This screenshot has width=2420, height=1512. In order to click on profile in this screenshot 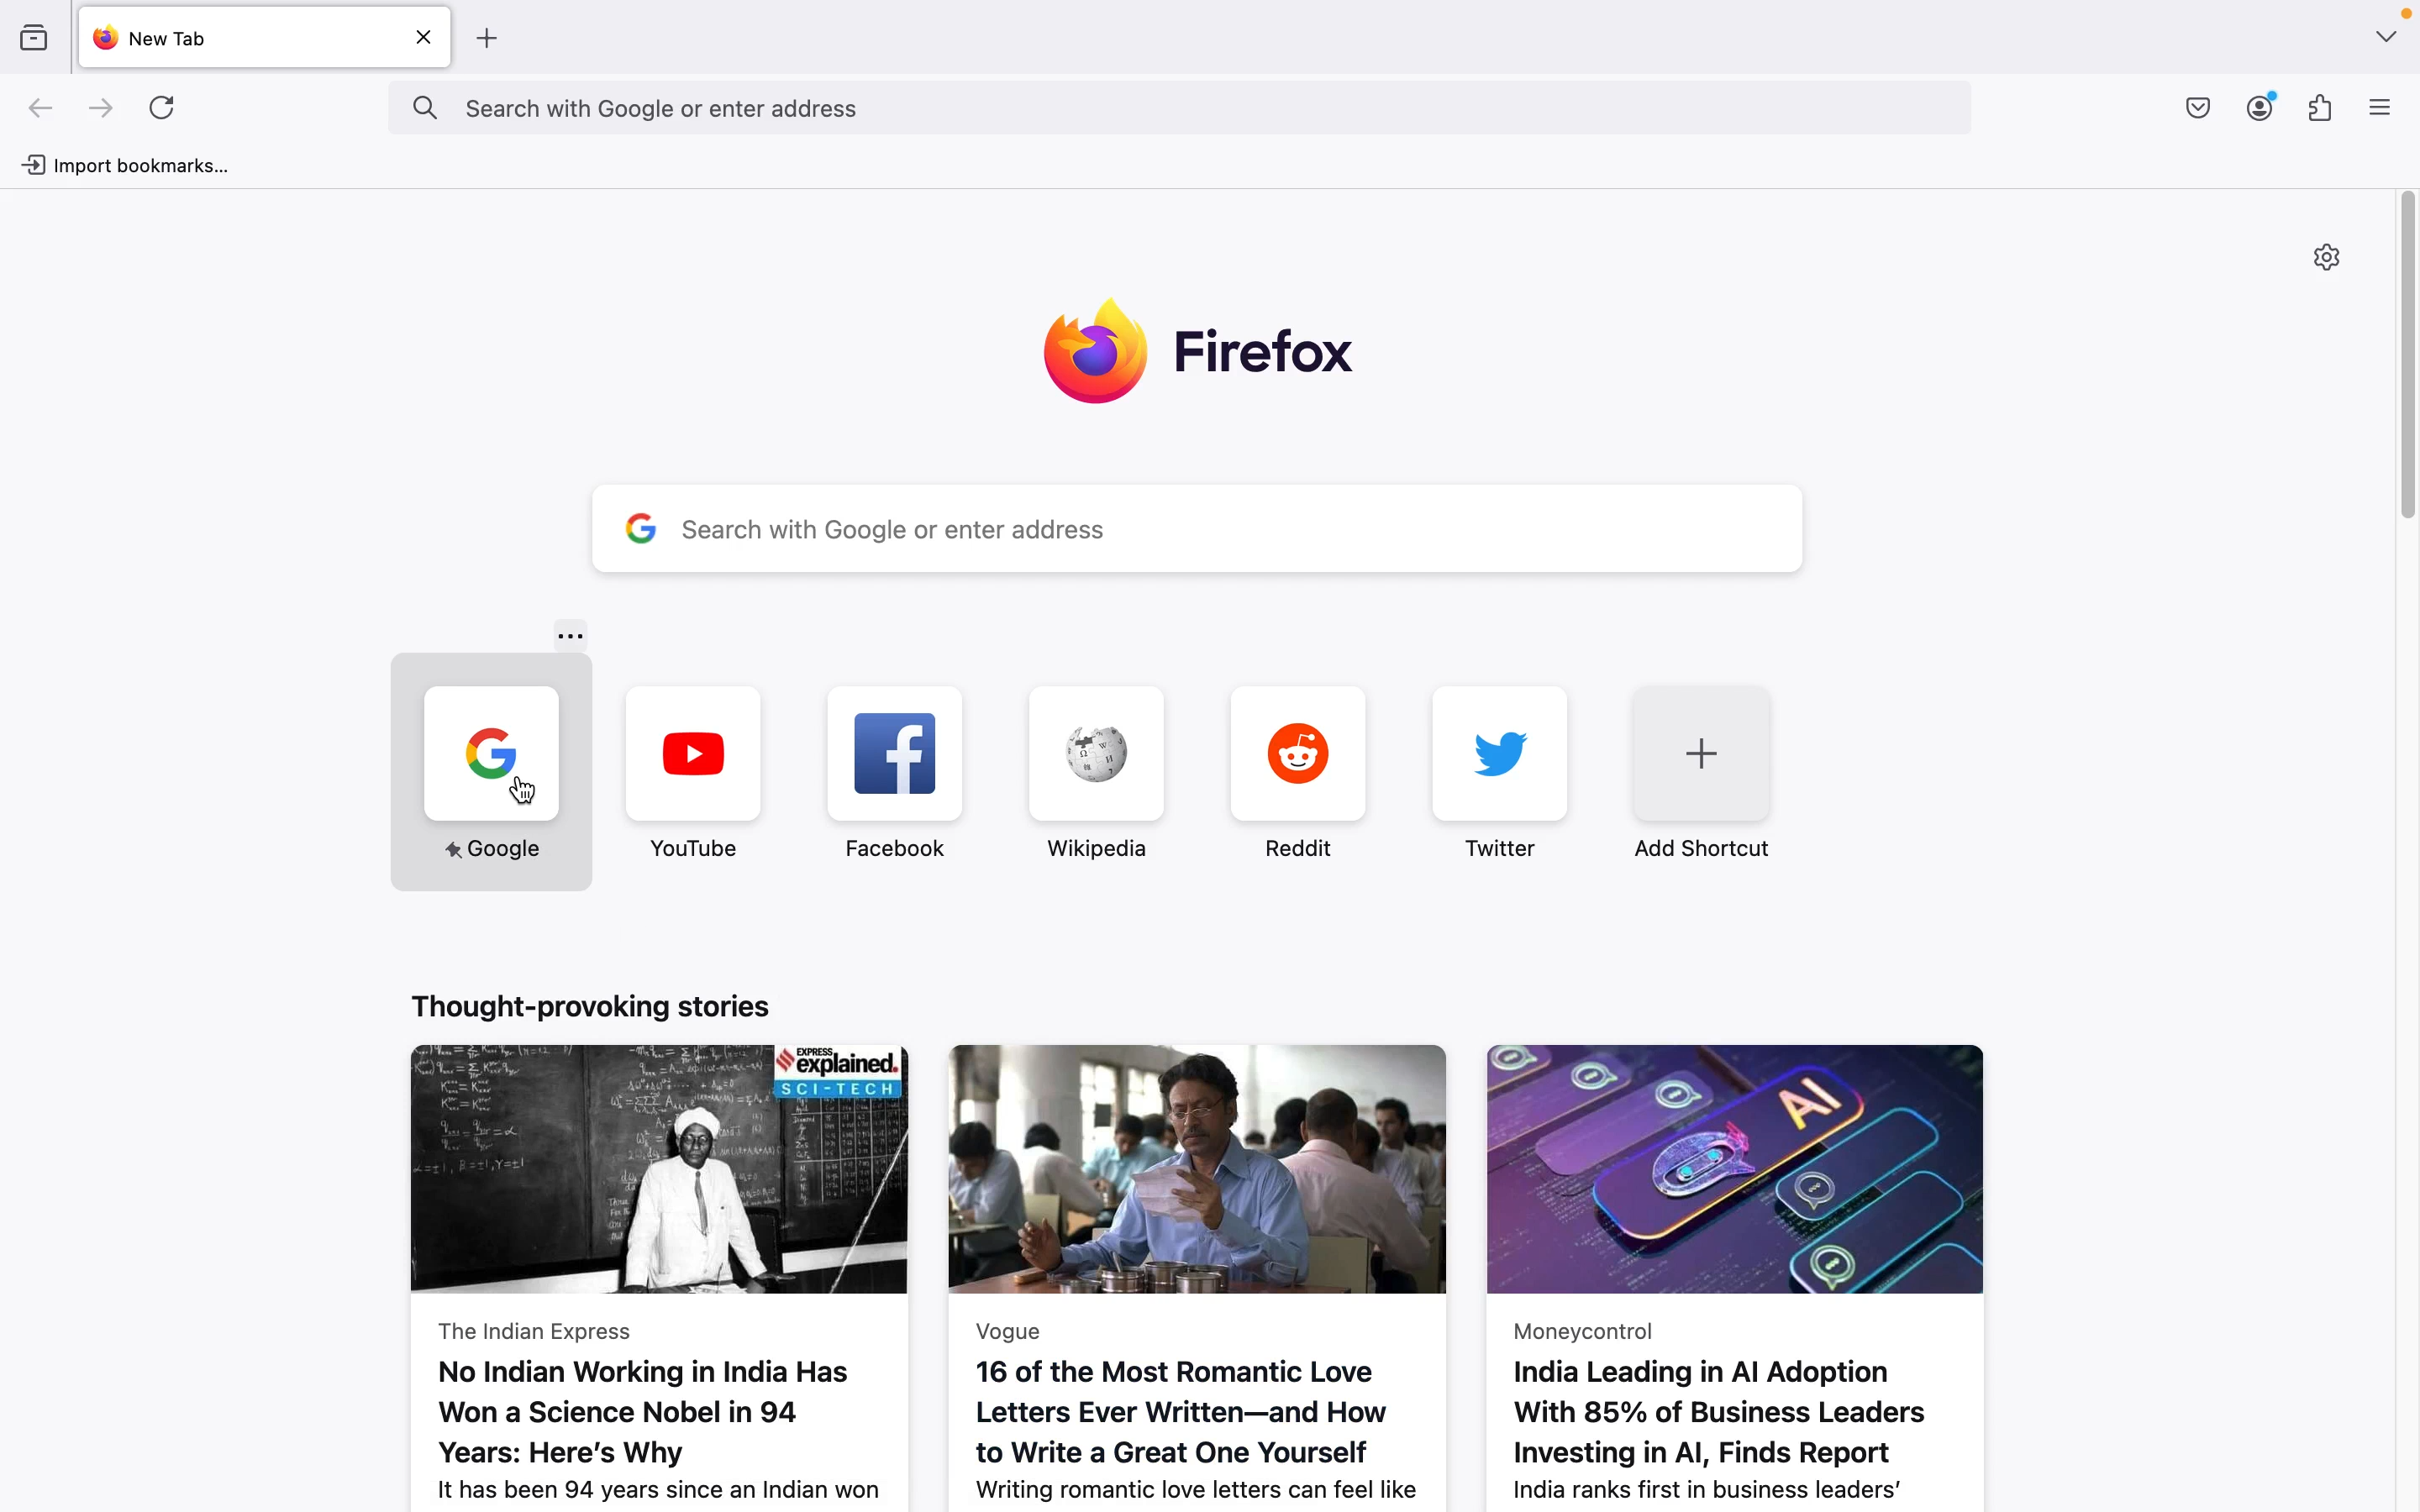, I will do `click(2261, 108)`.